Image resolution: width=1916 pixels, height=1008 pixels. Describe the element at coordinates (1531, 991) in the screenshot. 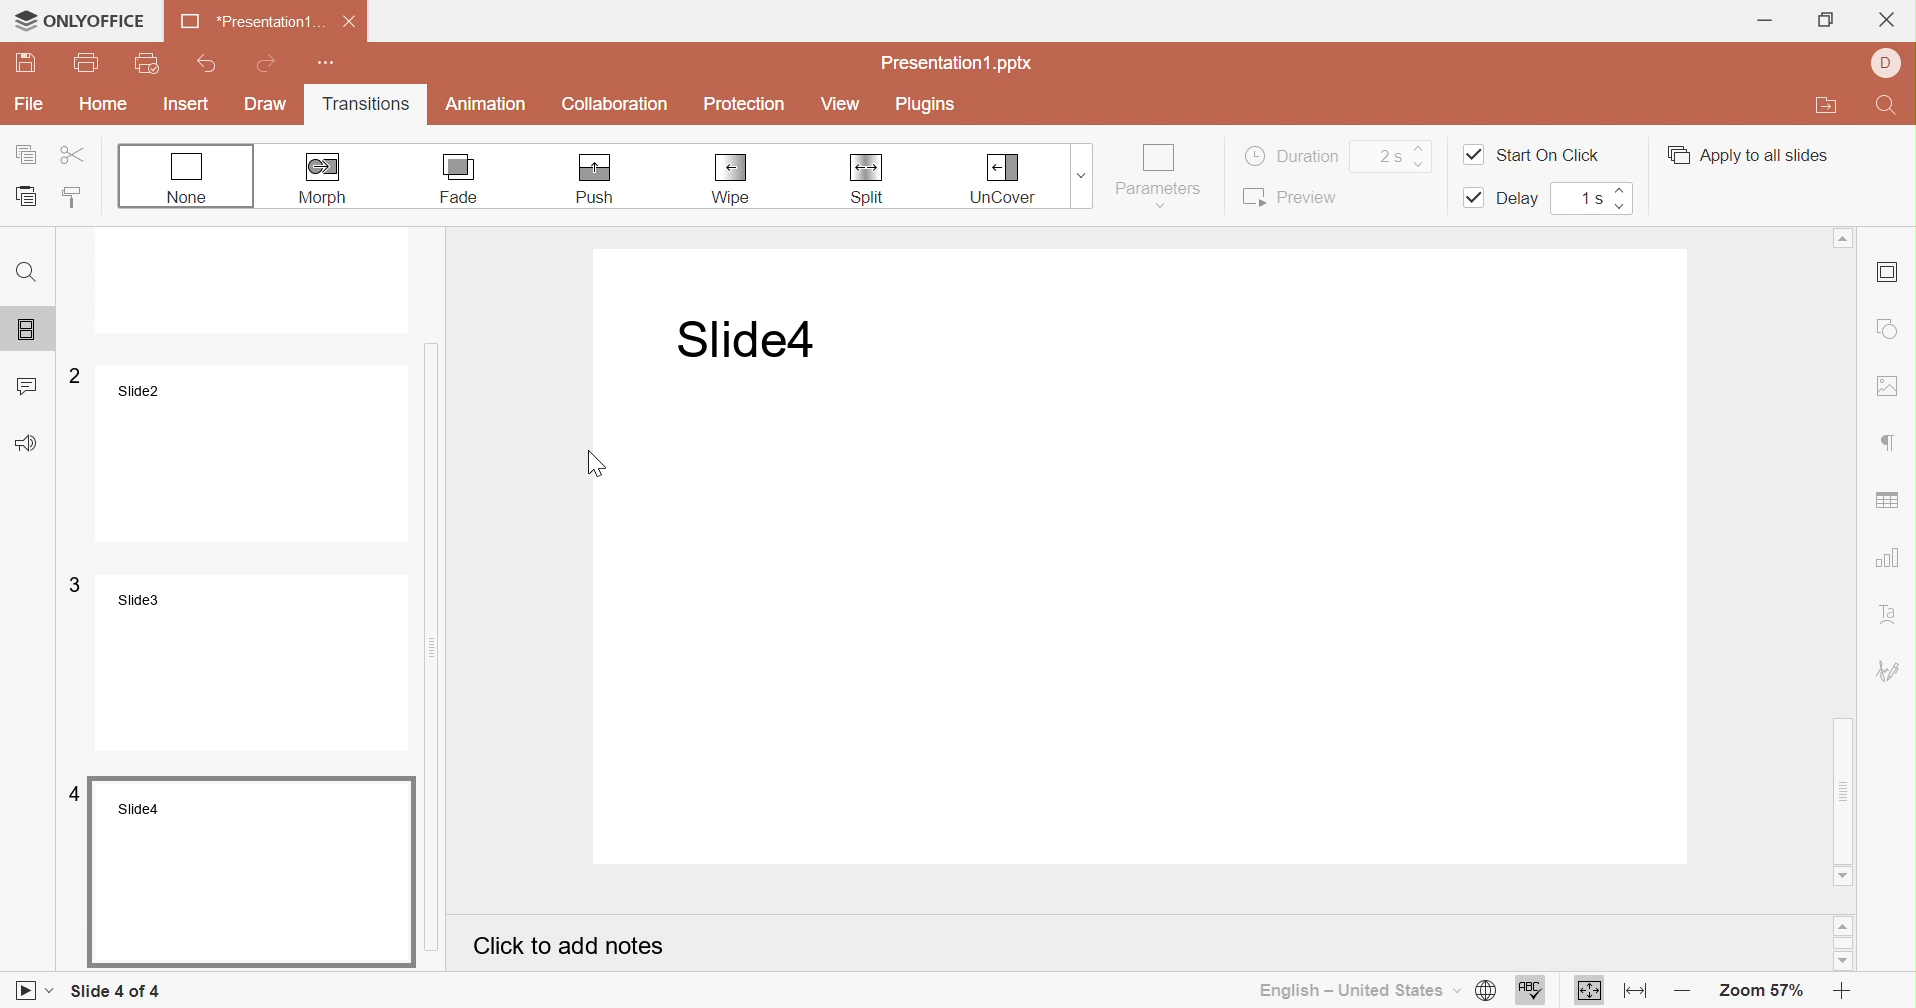

I see `Spell checking` at that location.